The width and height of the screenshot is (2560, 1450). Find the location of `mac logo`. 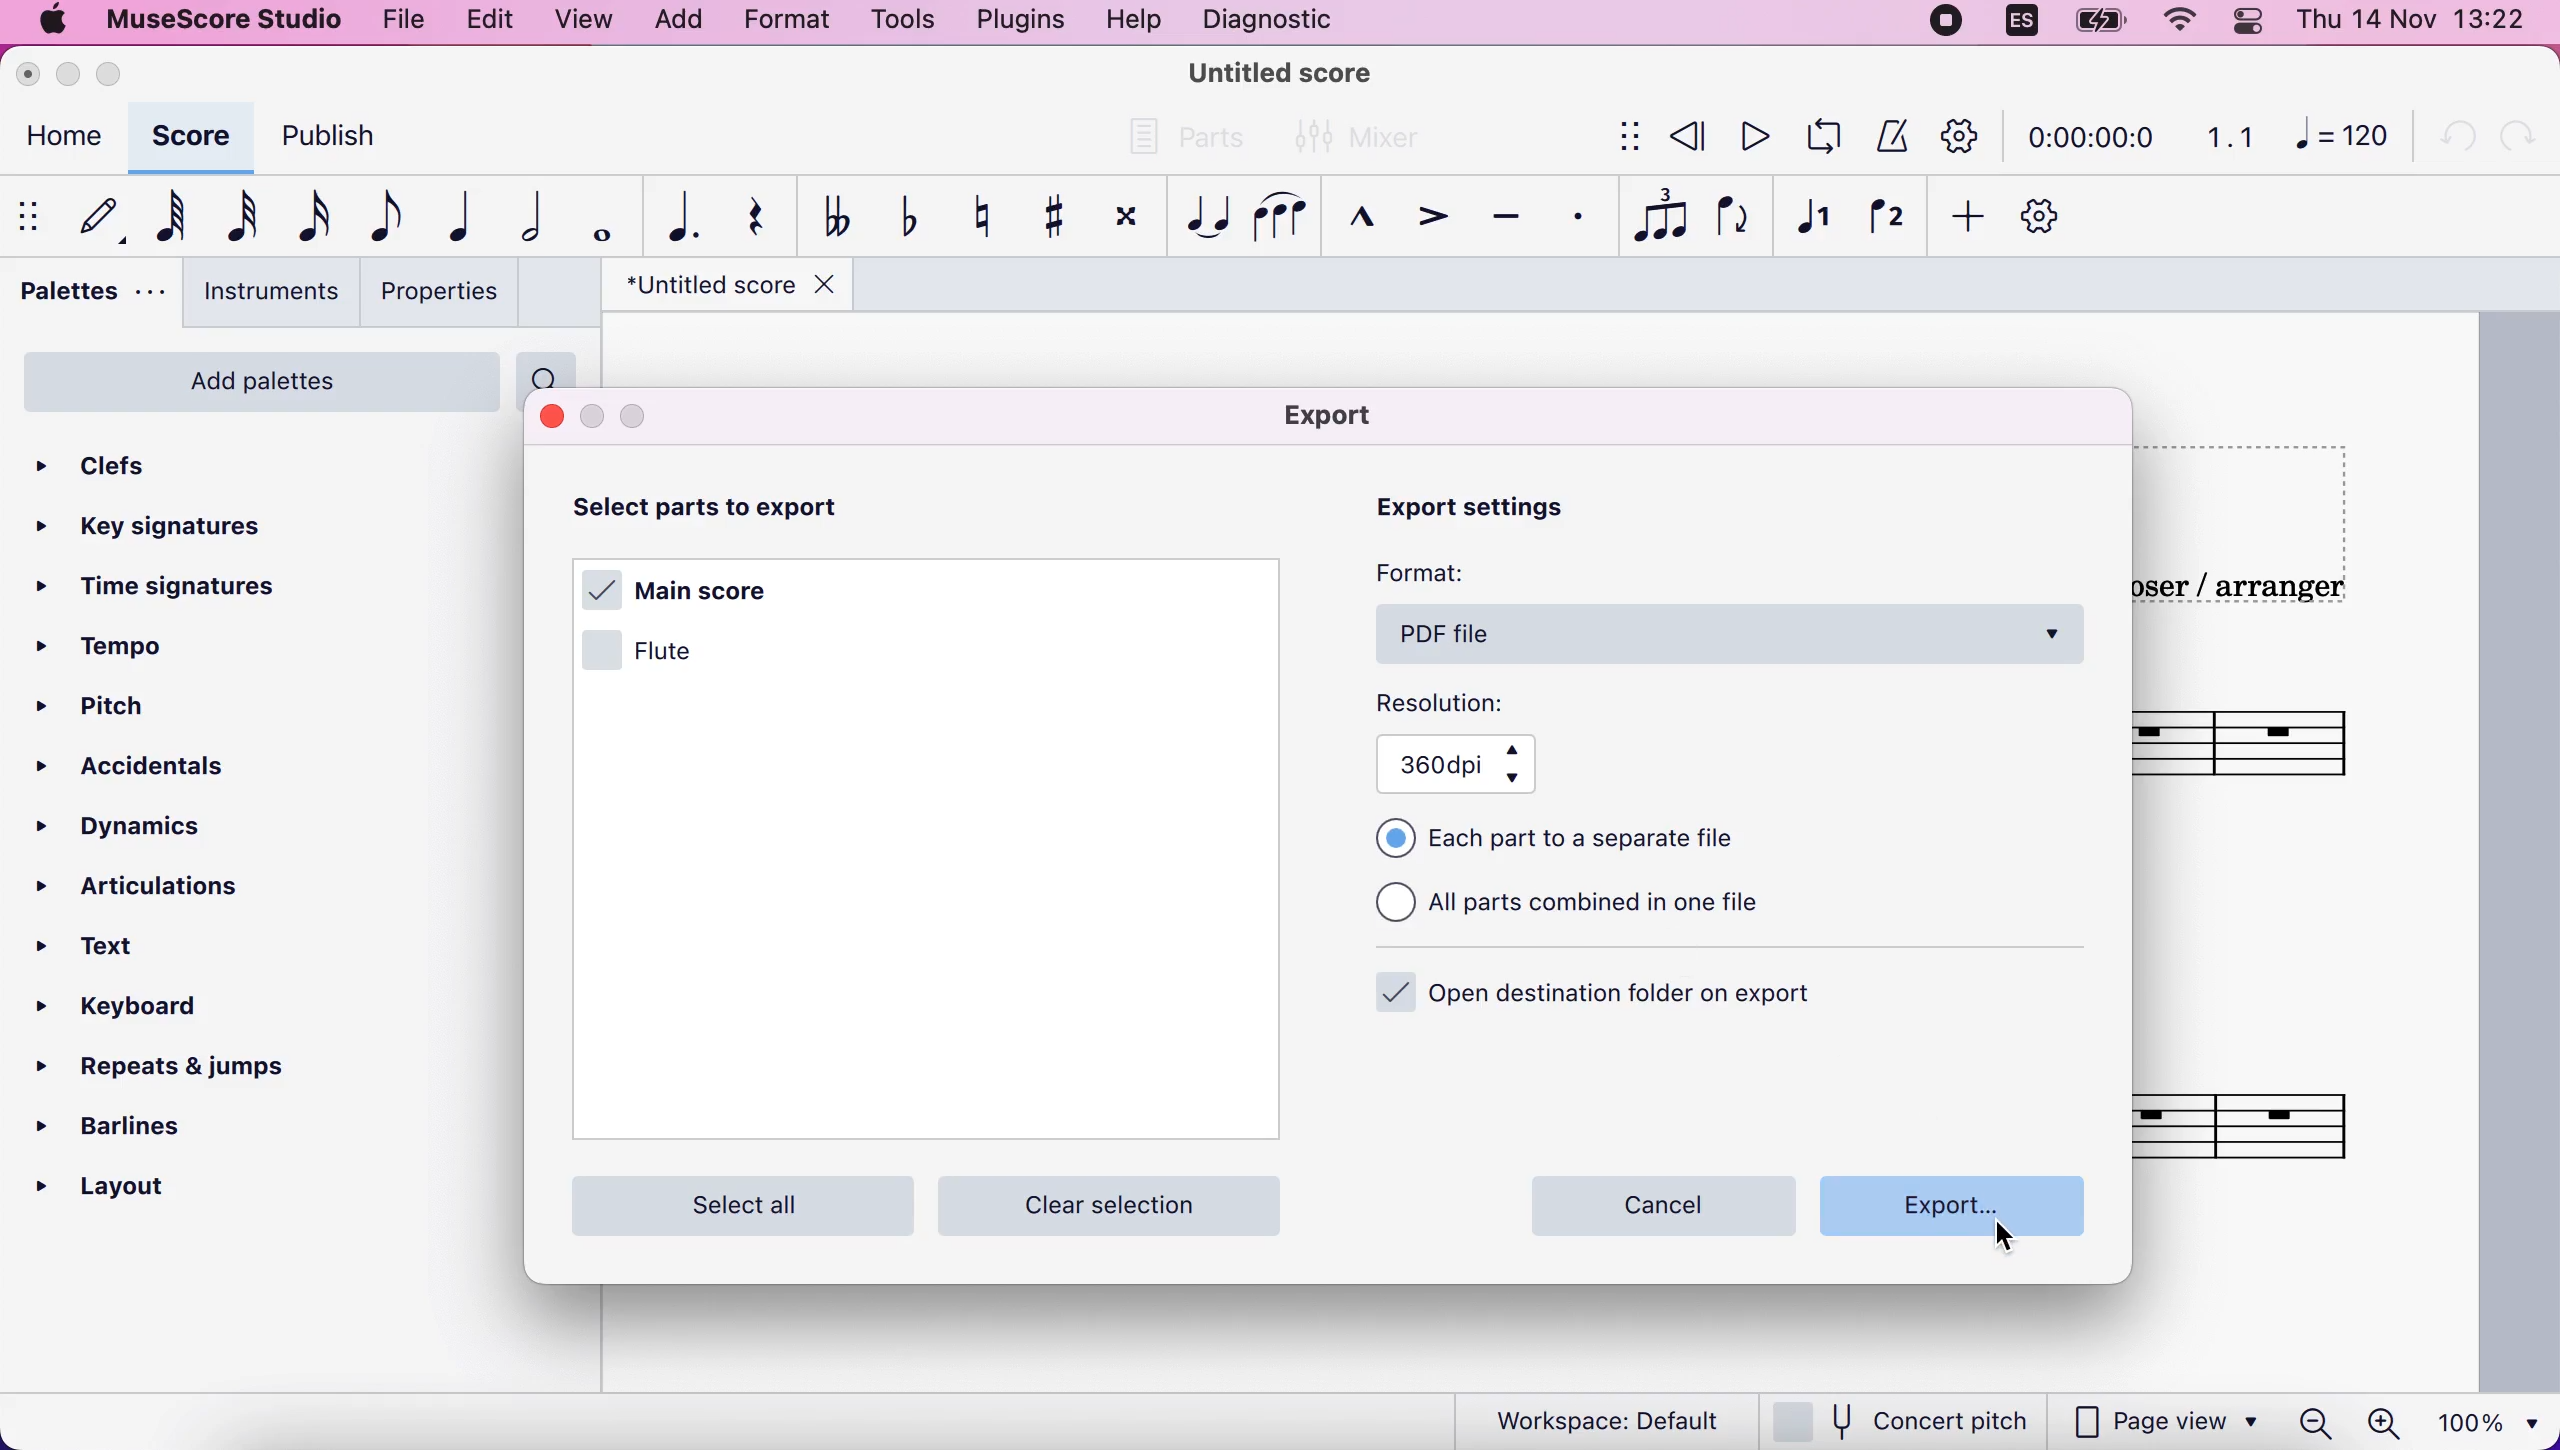

mac logo is located at coordinates (51, 23).